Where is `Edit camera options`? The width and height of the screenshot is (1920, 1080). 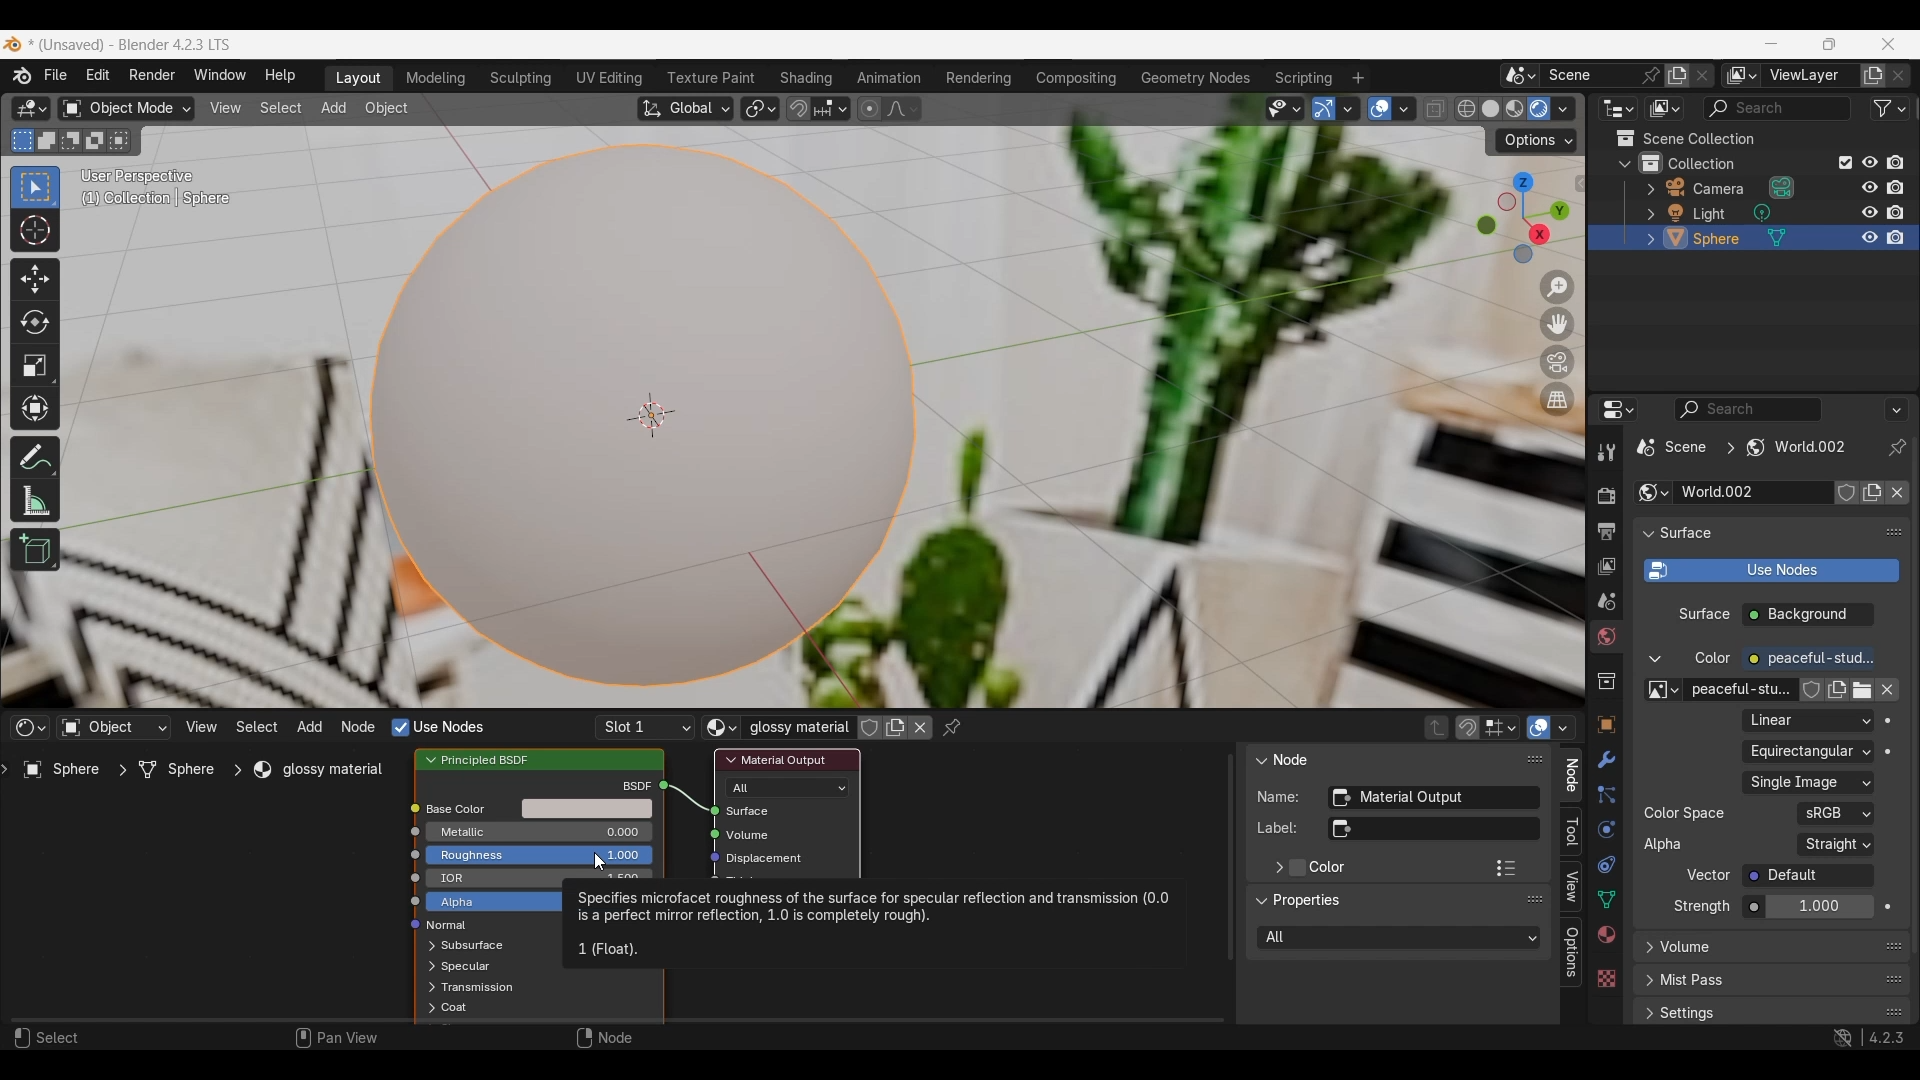 Edit camera options is located at coordinates (1676, 187).